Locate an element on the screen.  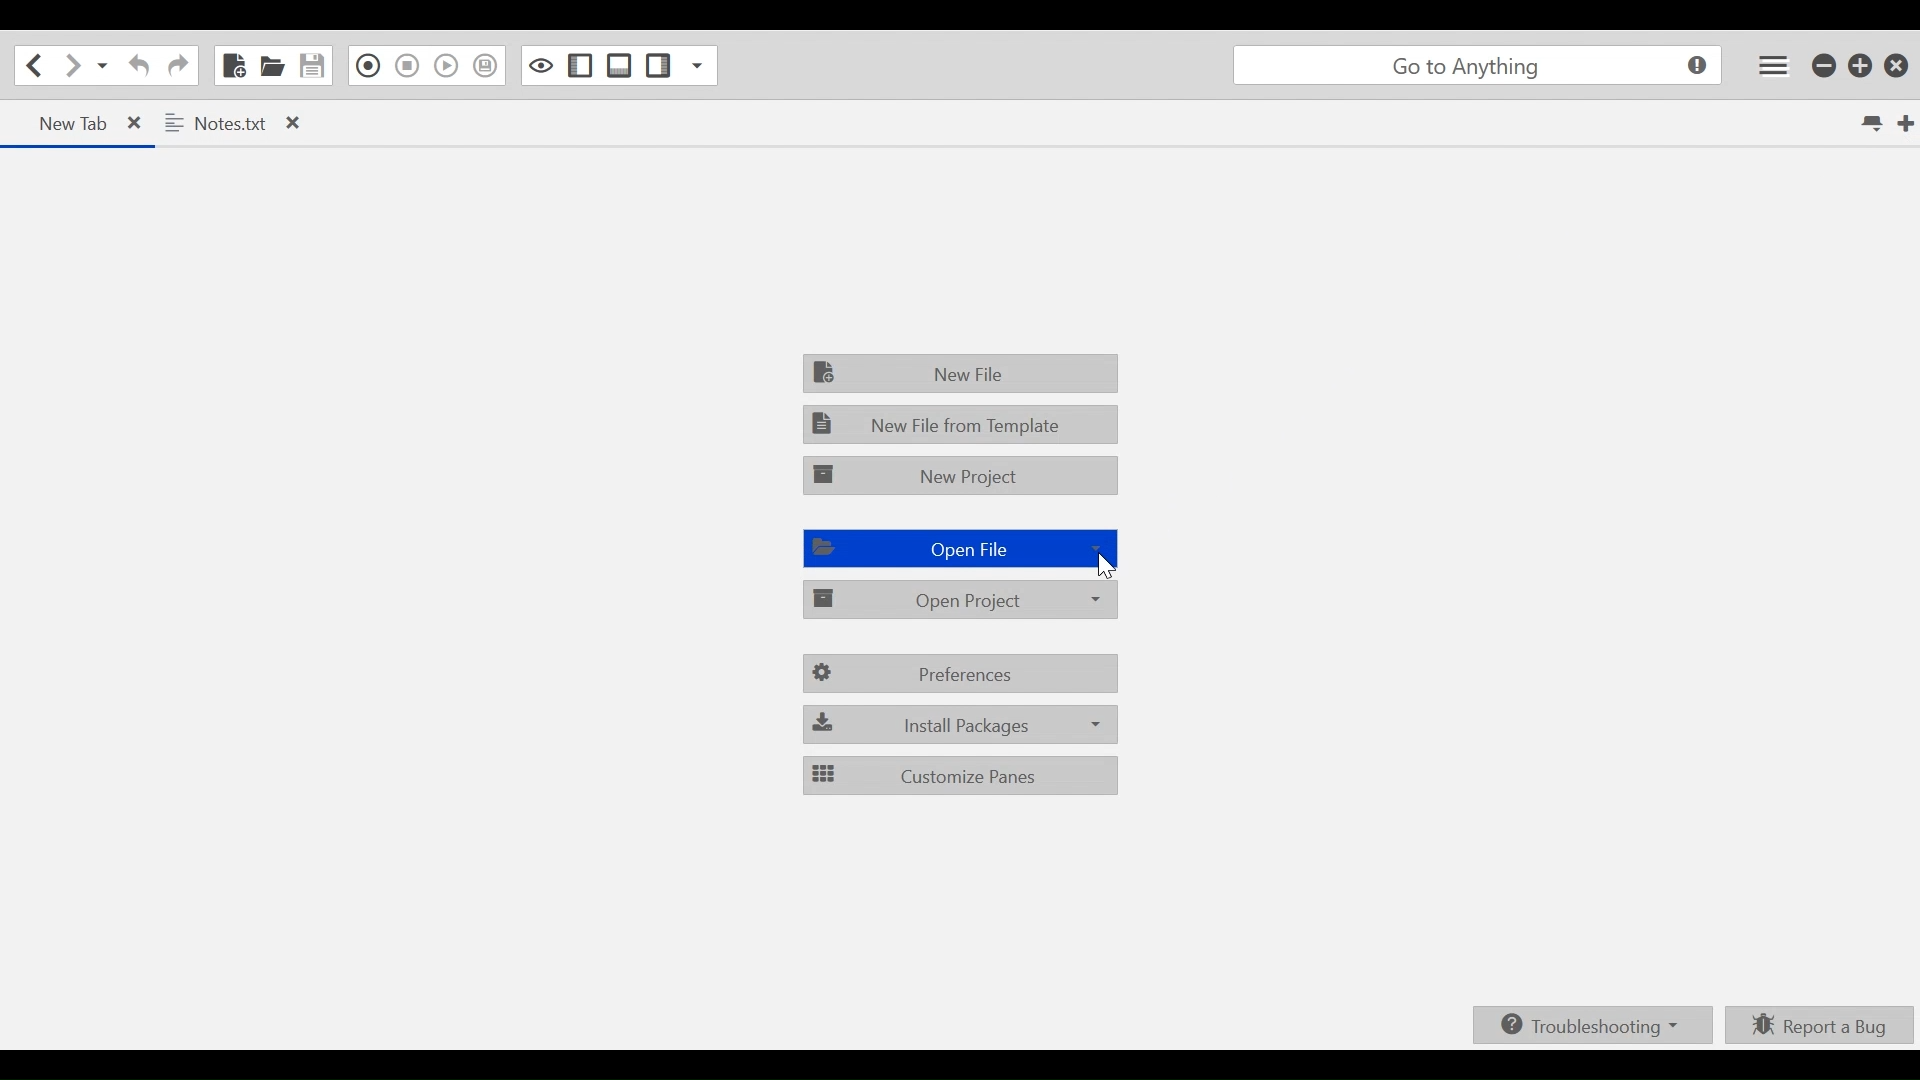
Customize Panes is located at coordinates (959, 773).